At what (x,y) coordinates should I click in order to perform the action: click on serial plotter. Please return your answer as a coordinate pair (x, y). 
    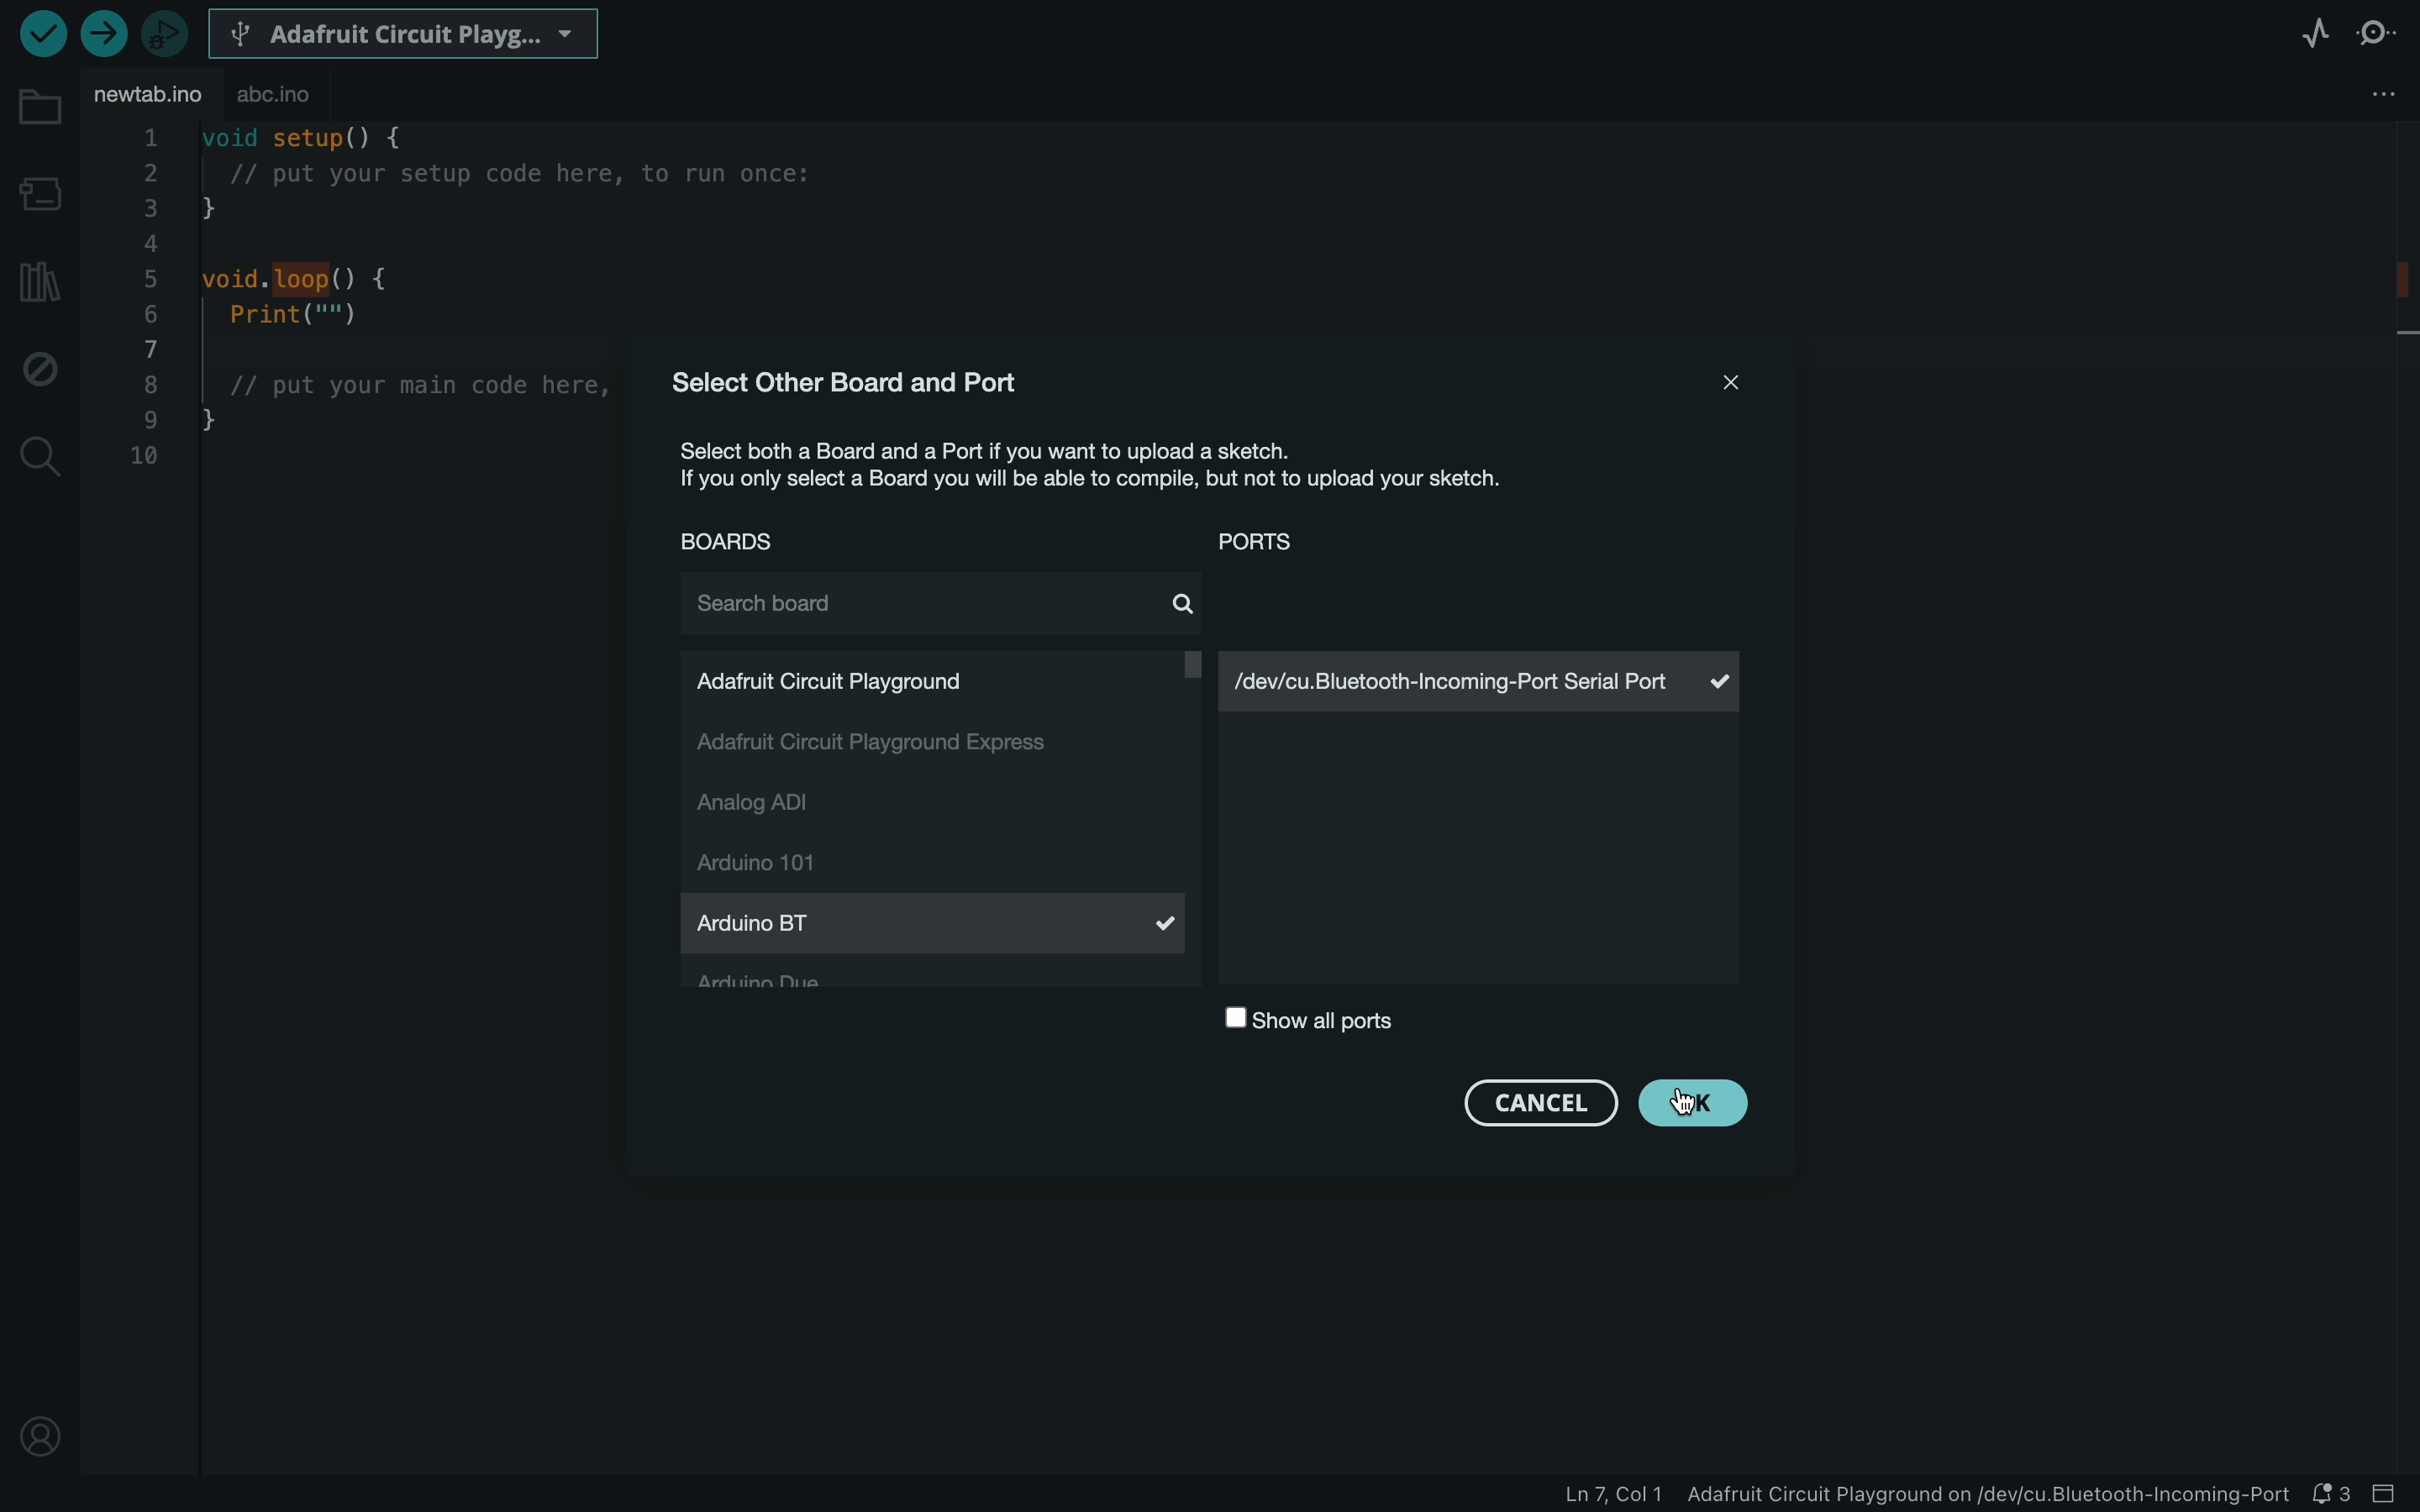
    Looking at the image, I should click on (2312, 33).